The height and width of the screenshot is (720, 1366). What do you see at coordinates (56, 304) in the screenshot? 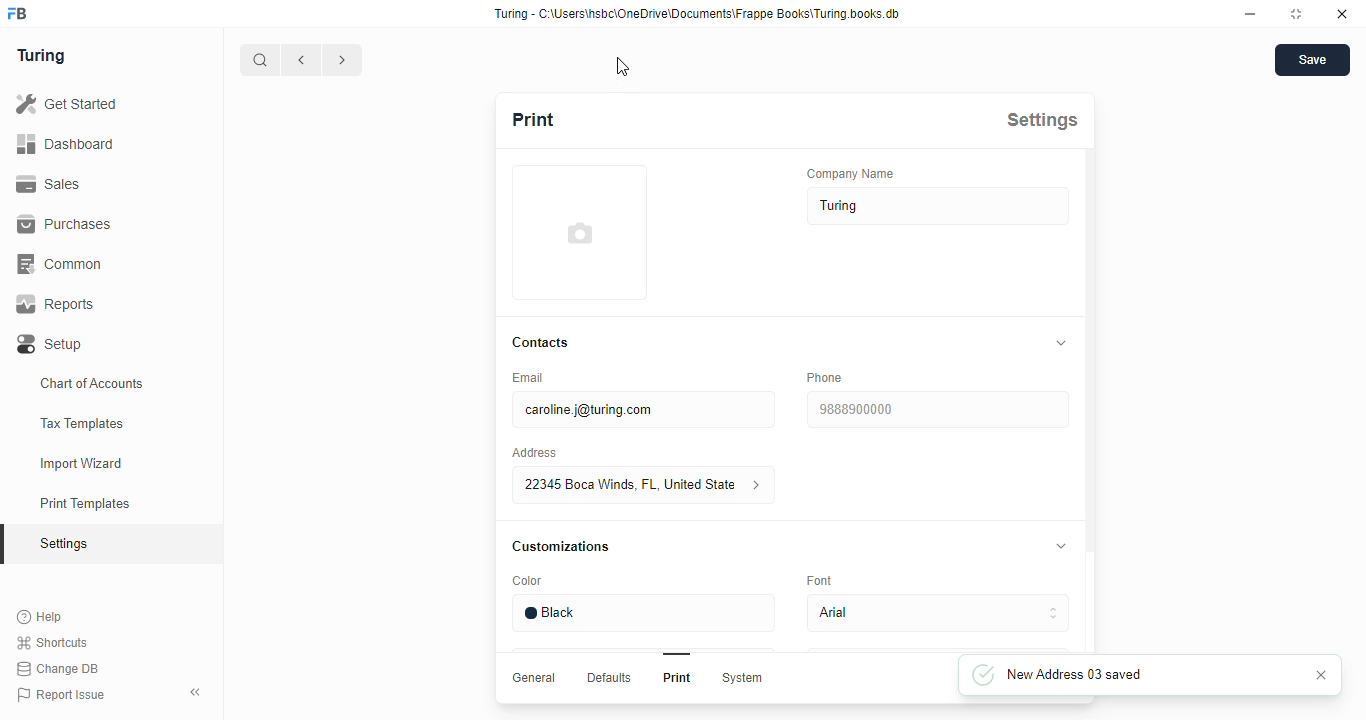
I see `reports` at bounding box center [56, 304].